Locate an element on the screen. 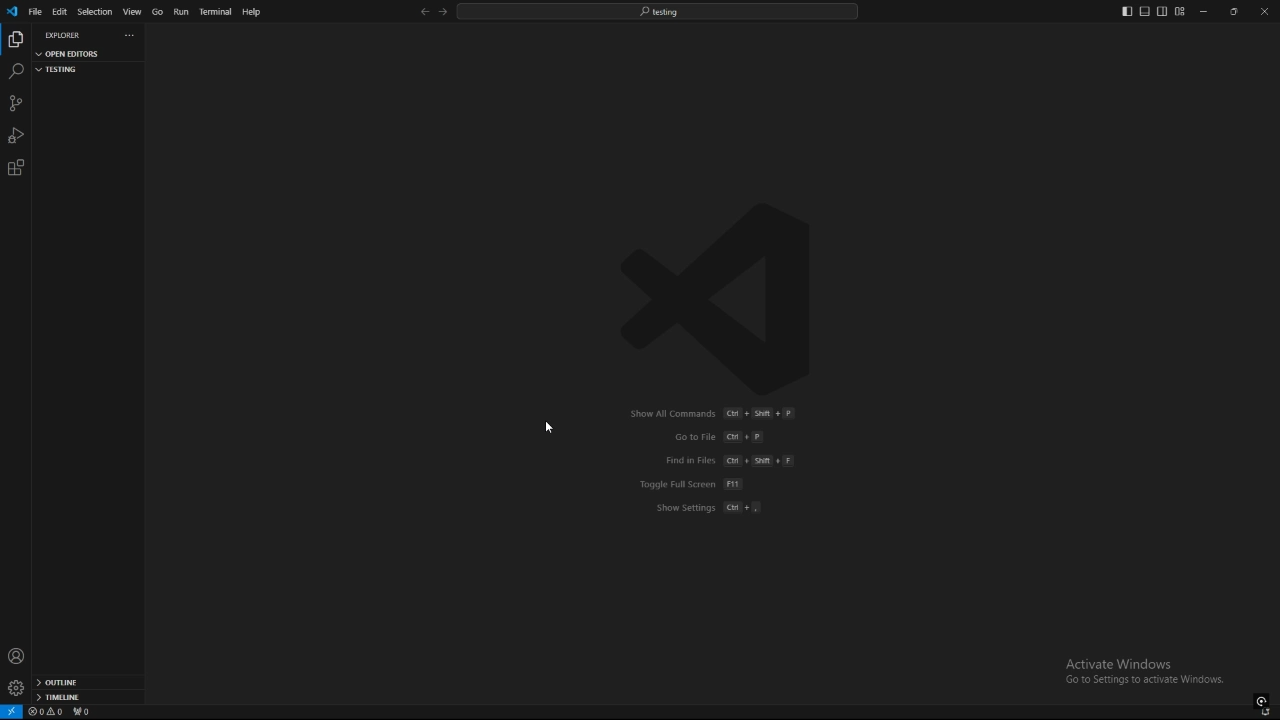 The image size is (1280, 720). terminal is located at coordinates (216, 13).